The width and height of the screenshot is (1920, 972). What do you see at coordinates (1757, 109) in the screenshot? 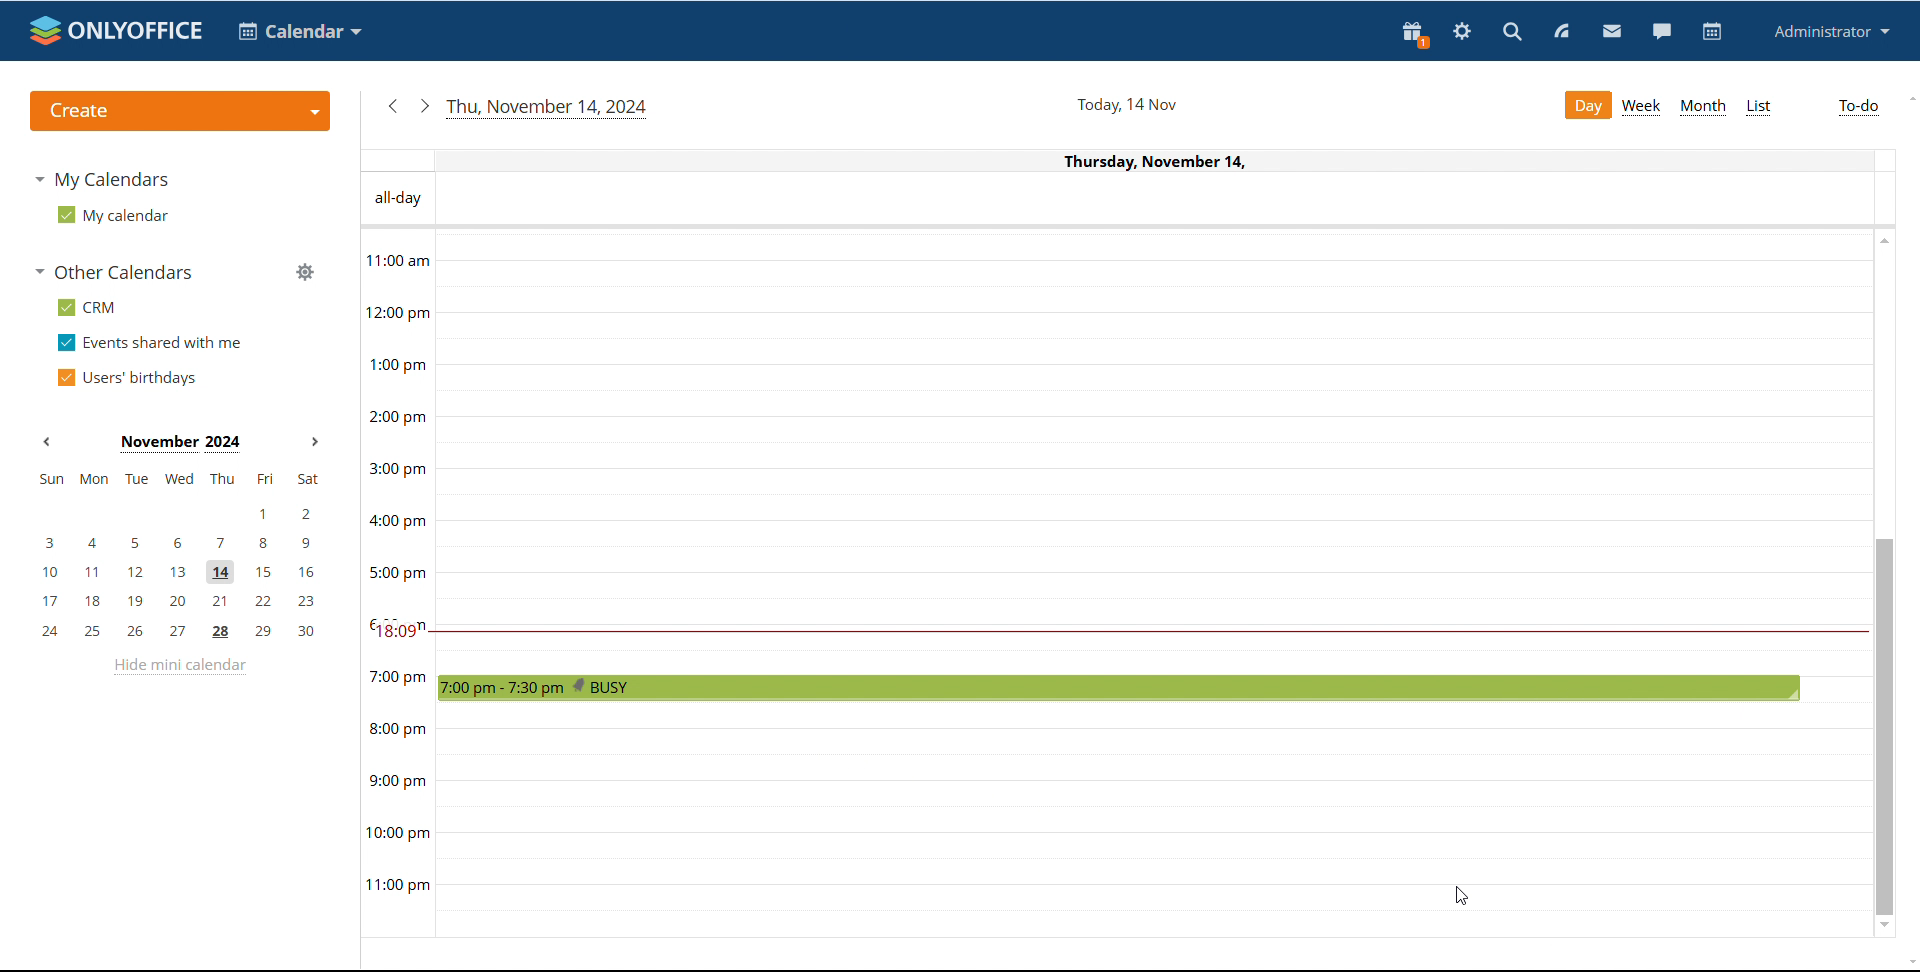
I see `list view` at bounding box center [1757, 109].